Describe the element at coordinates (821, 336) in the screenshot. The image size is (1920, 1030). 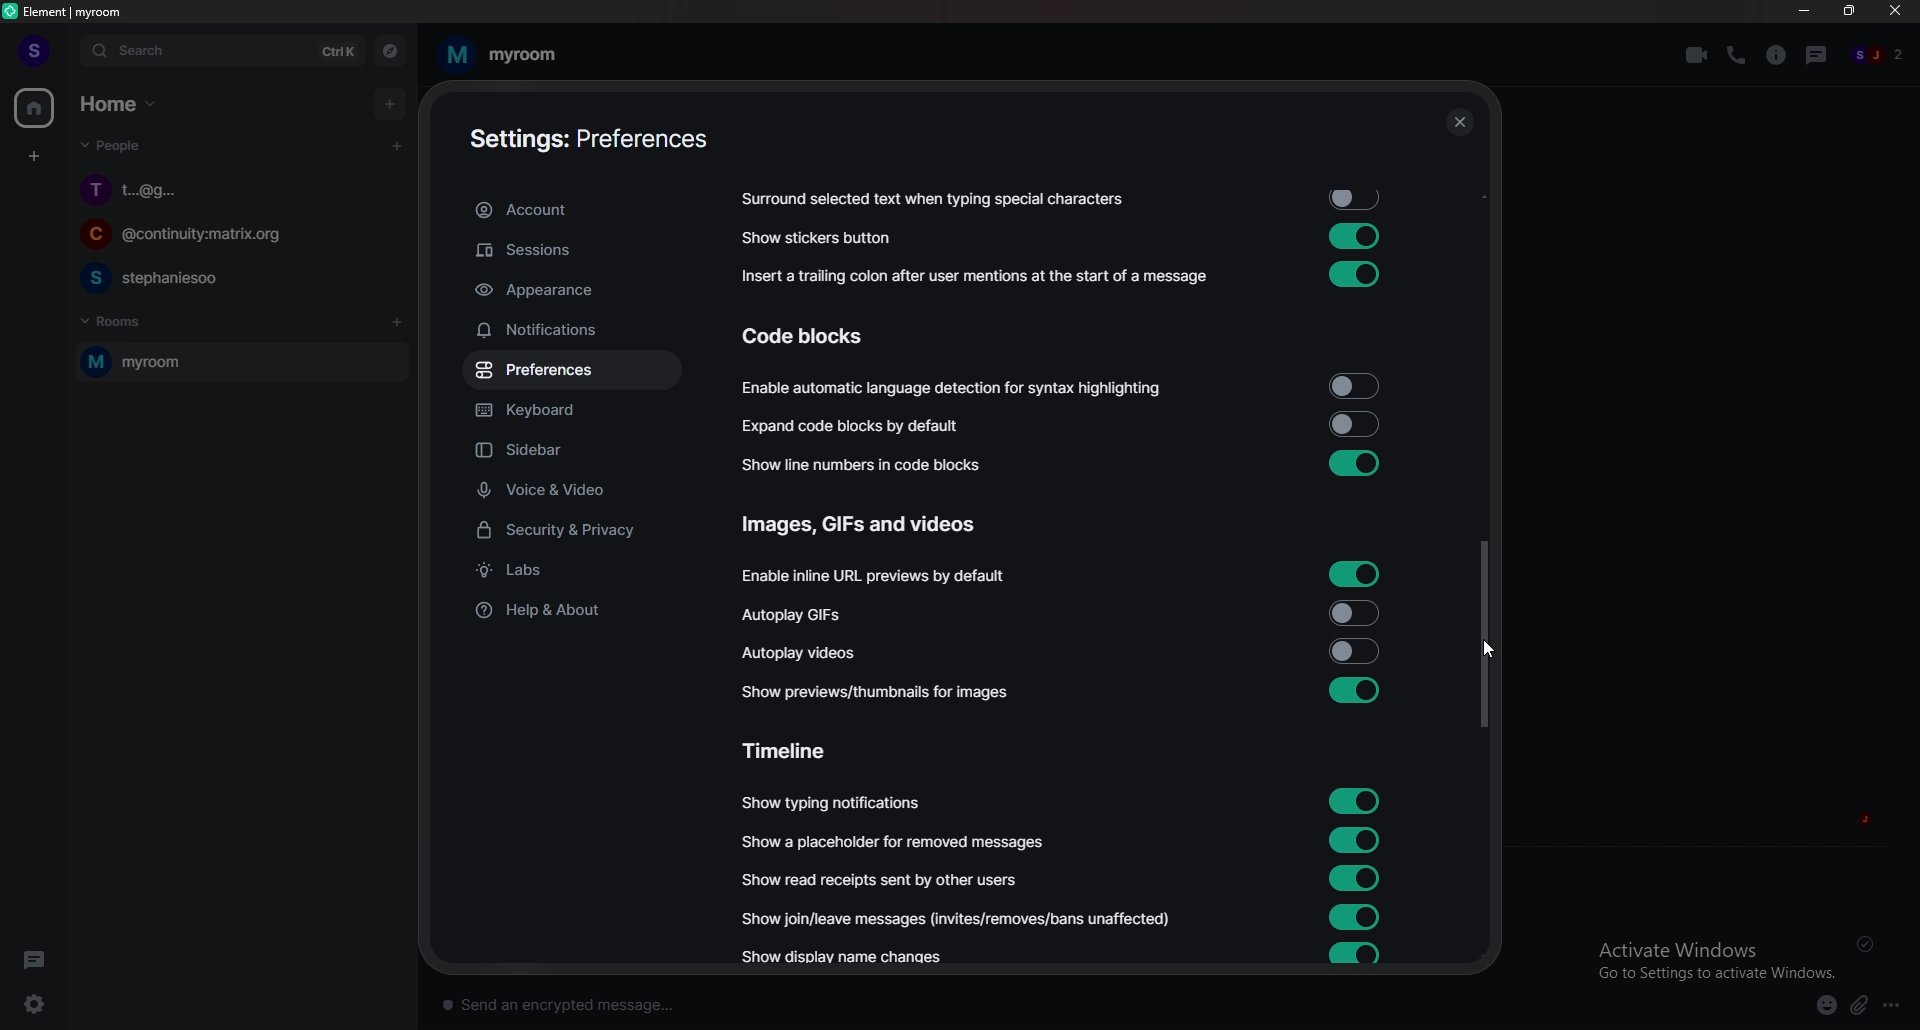
I see `code blocks` at that location.